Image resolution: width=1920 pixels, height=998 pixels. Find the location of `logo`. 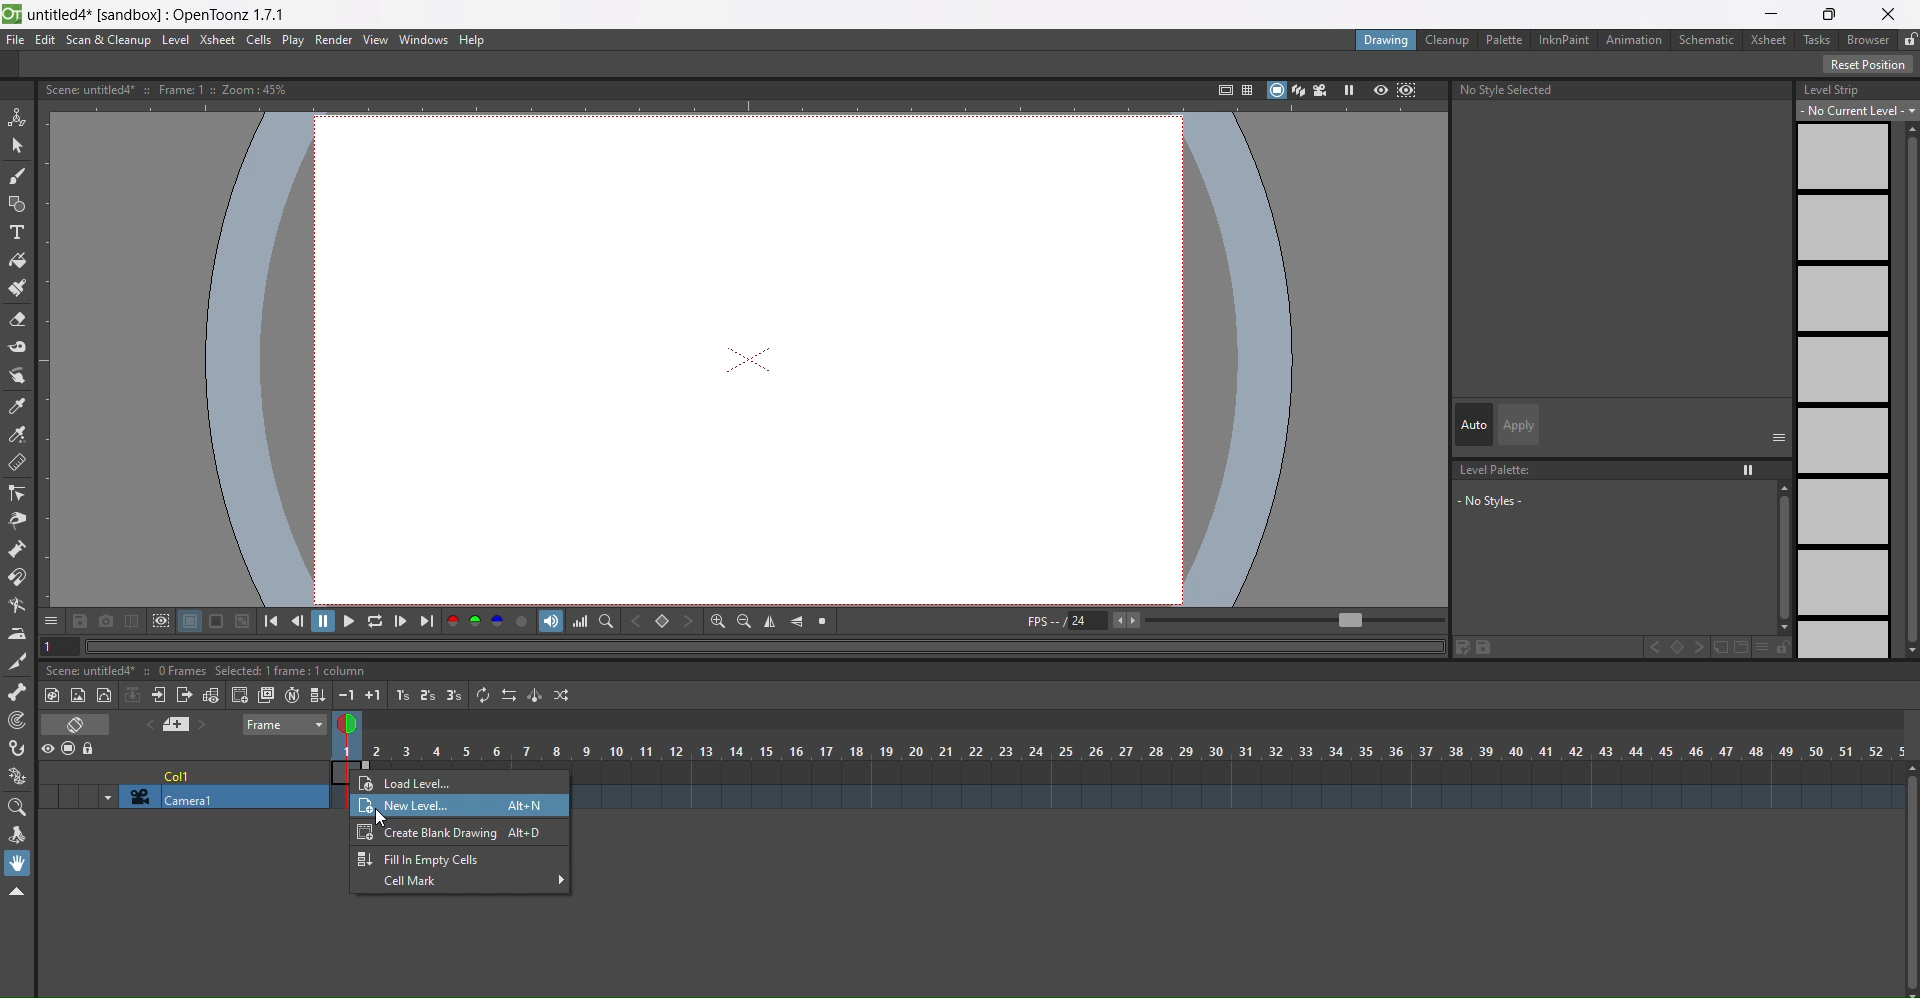

logo is located at coordinates (12, 15).